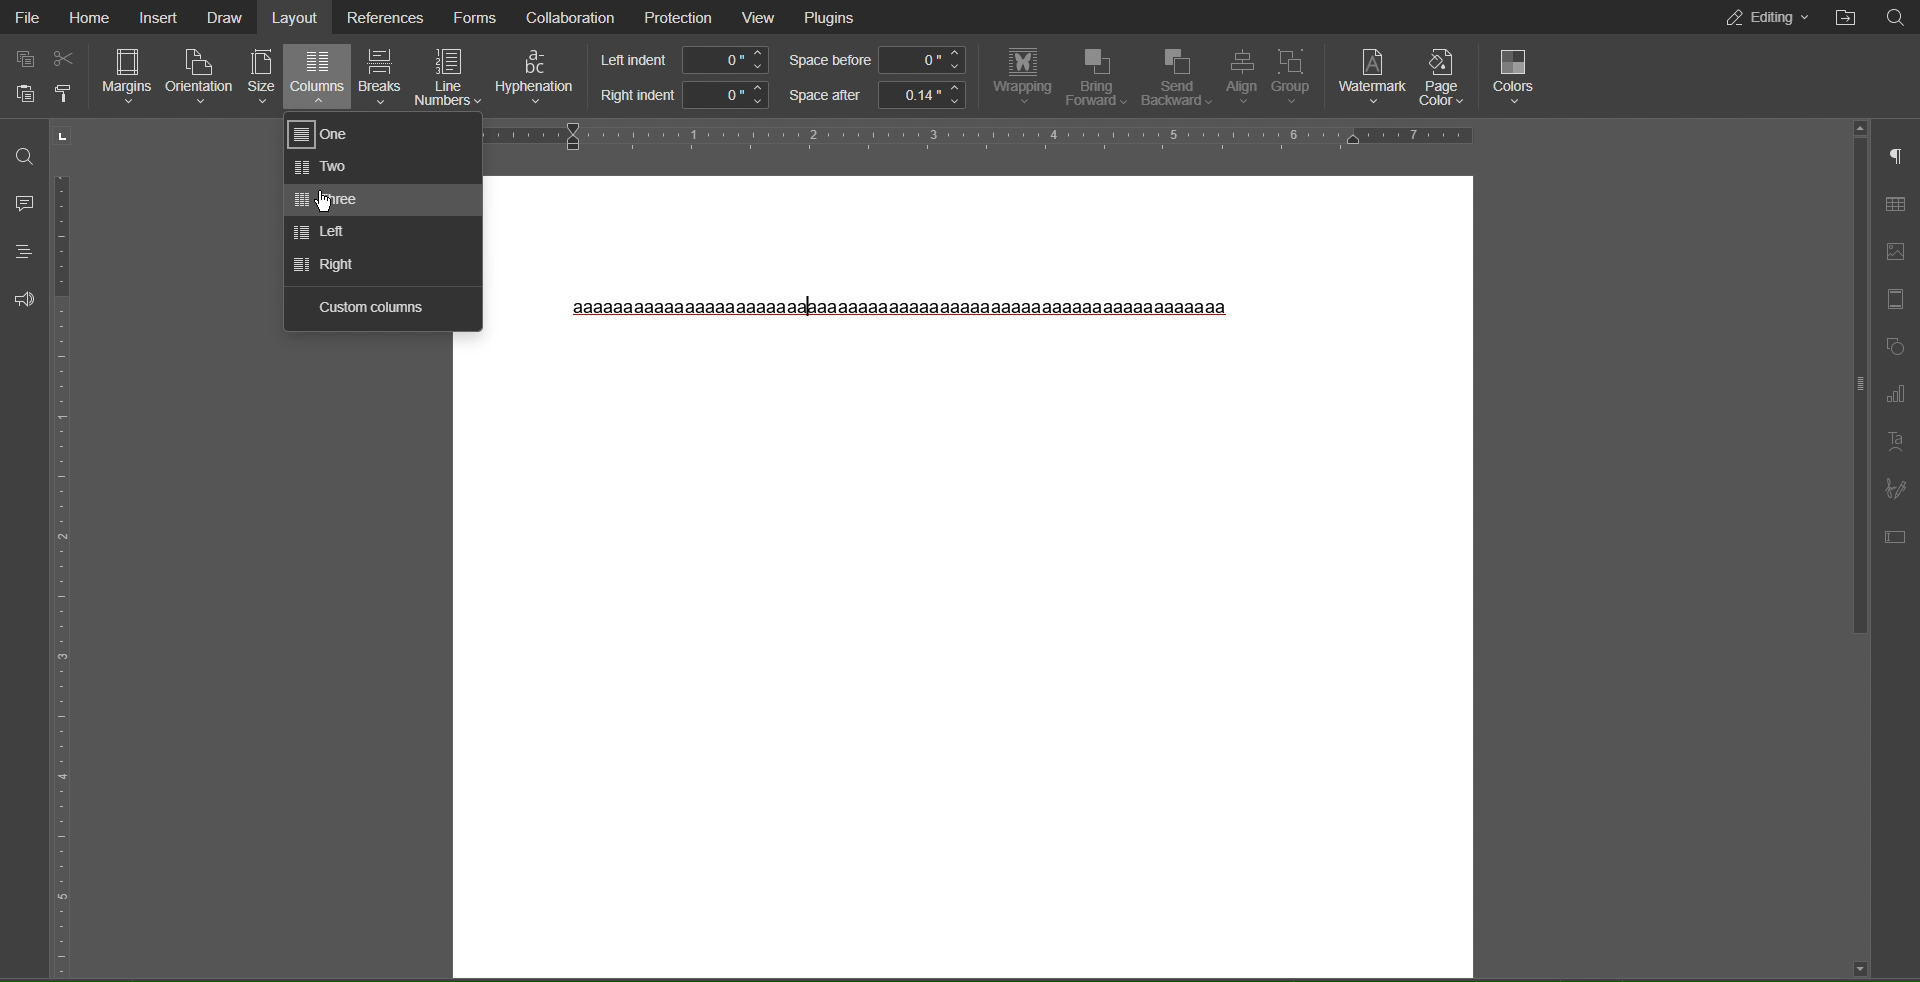  I want to click on Send Backward, so click(1178, 78).